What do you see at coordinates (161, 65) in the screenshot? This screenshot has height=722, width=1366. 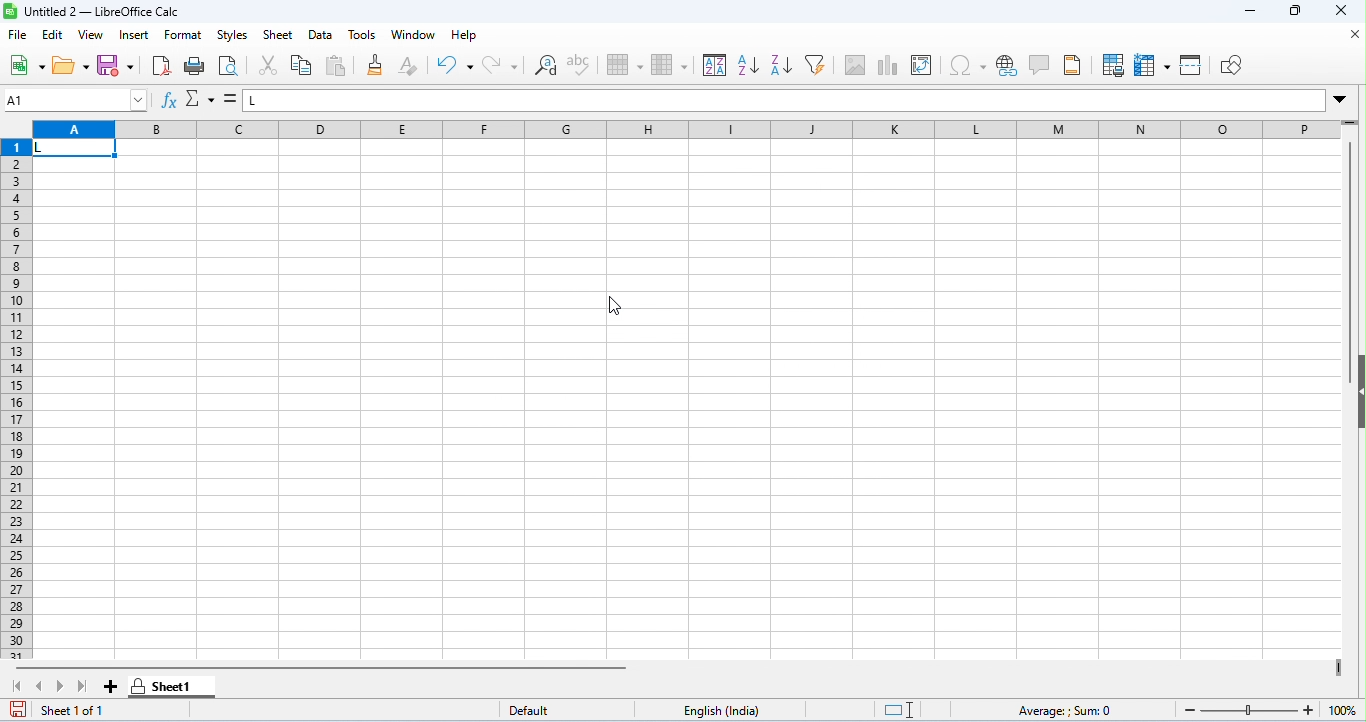 I see `export pdf` at bounding box center [161, 65].